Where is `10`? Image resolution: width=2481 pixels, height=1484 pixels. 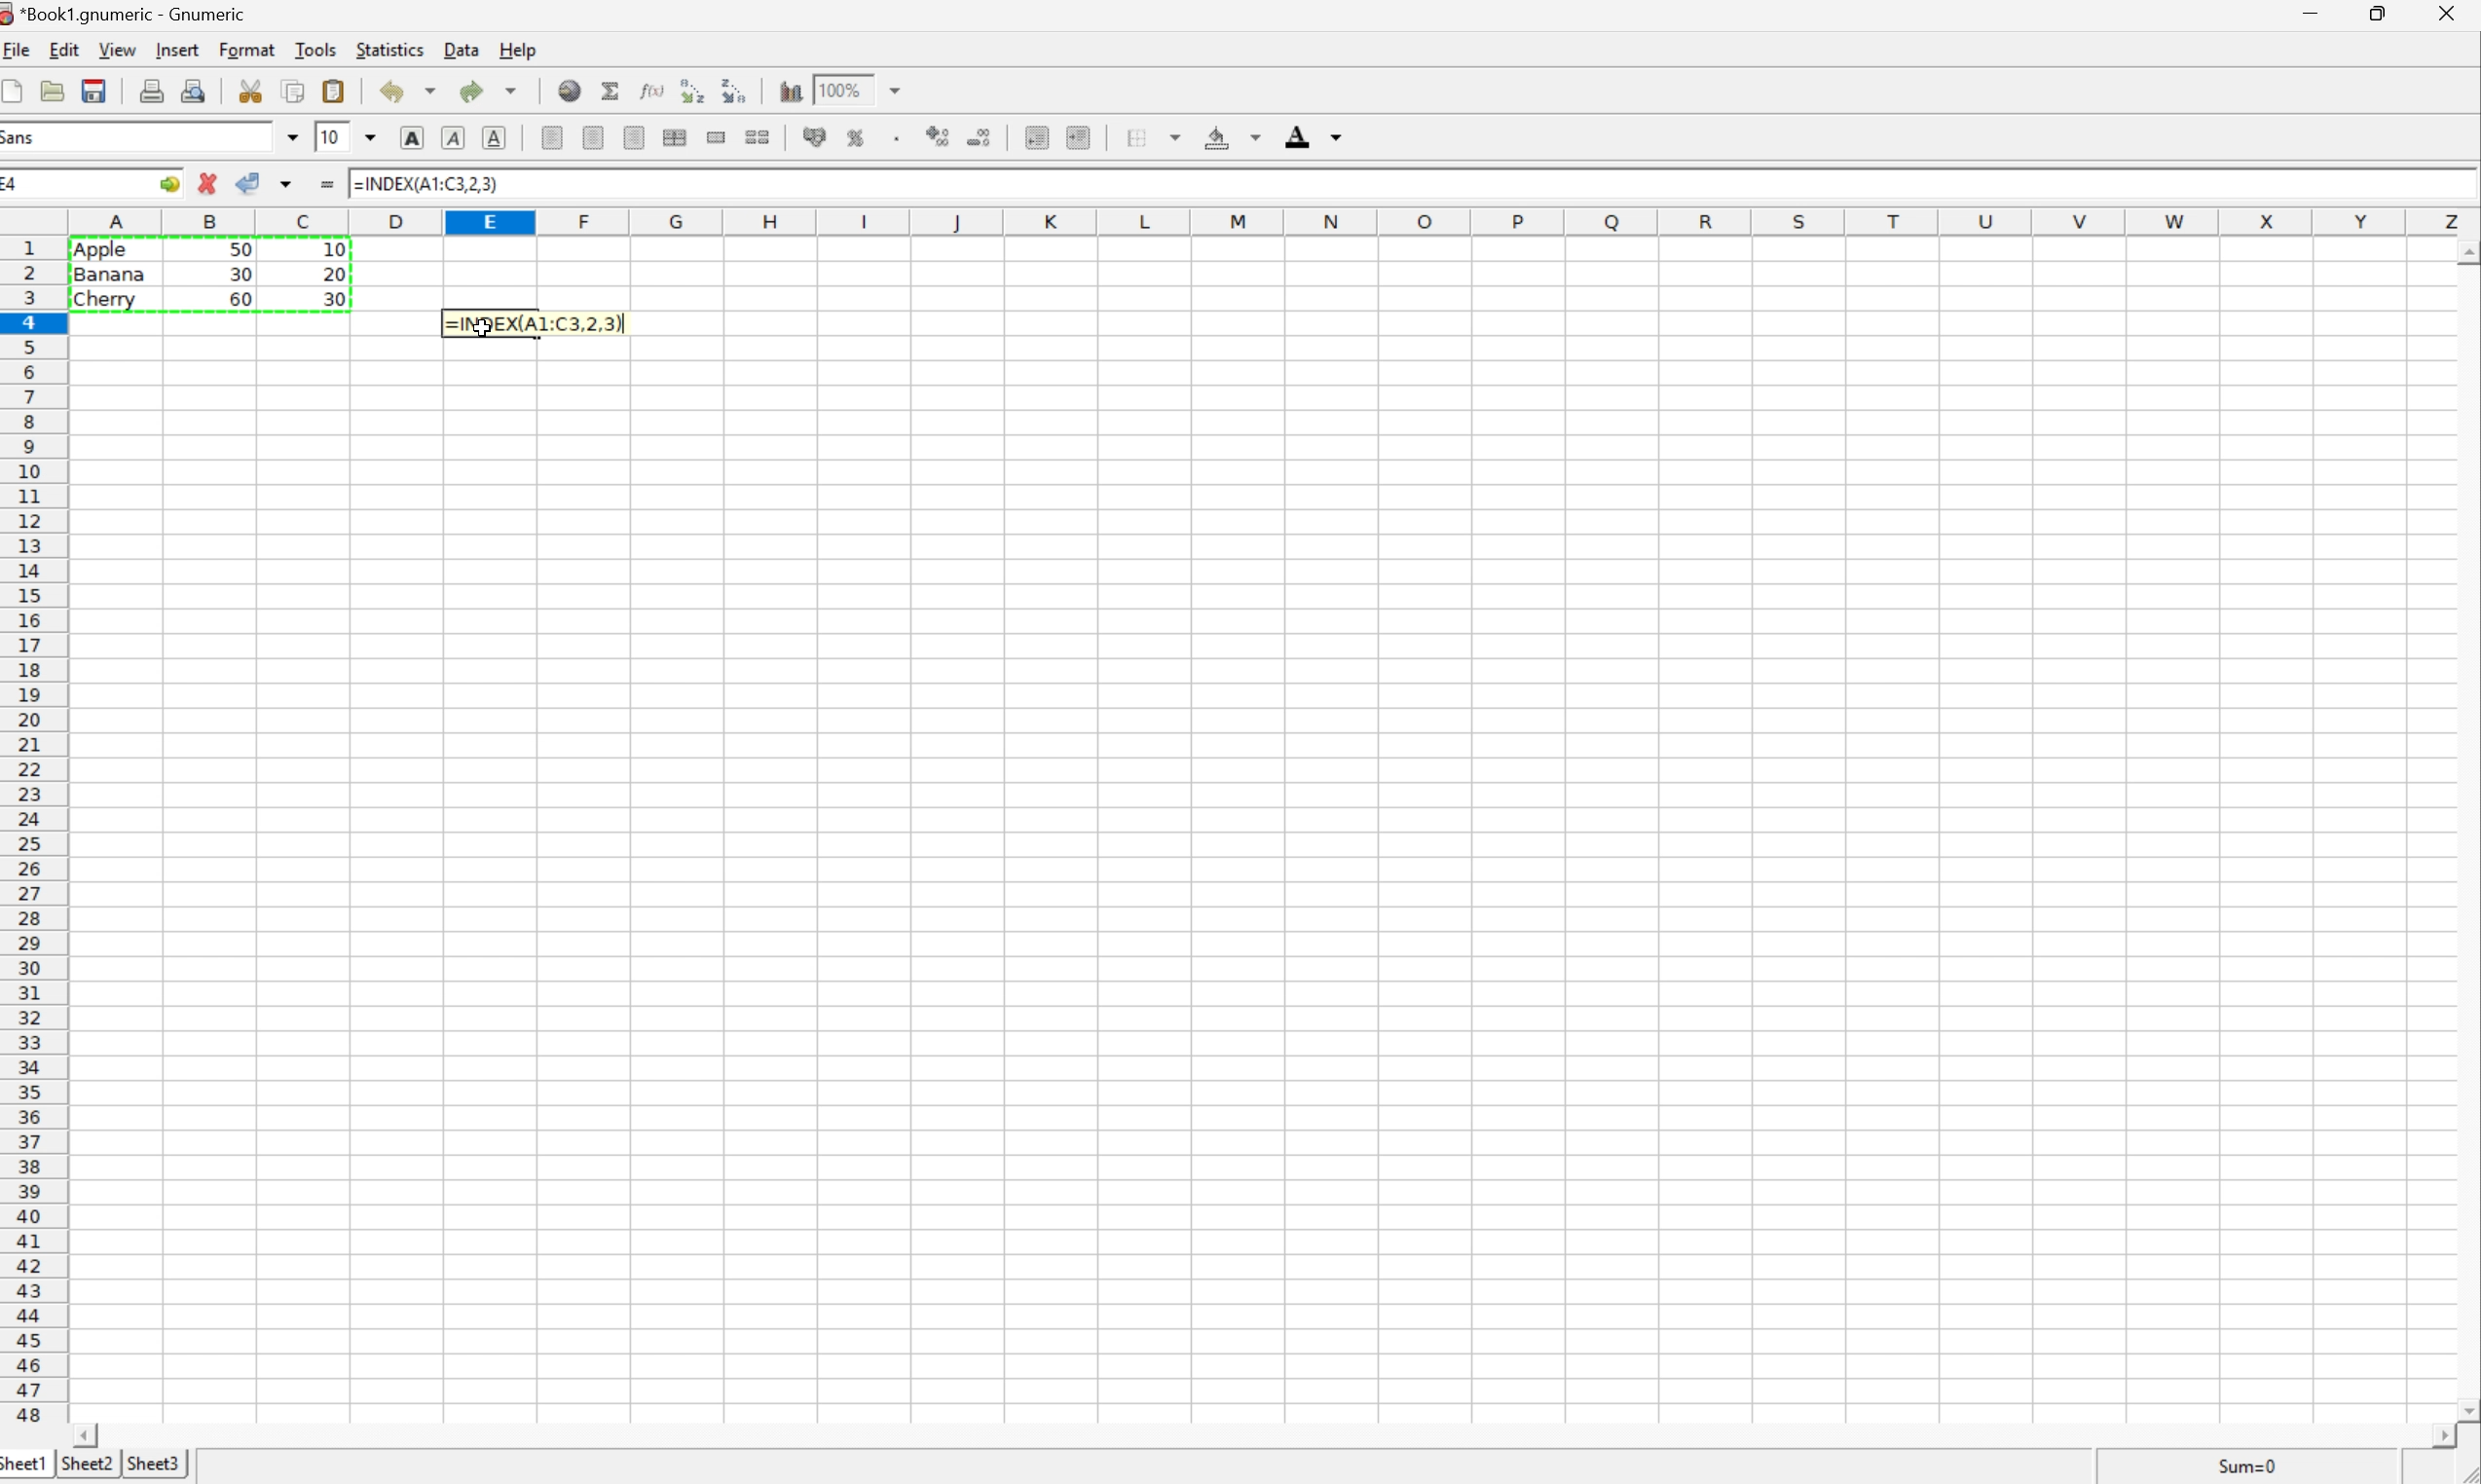 10 is located at coordinates (327, 136).